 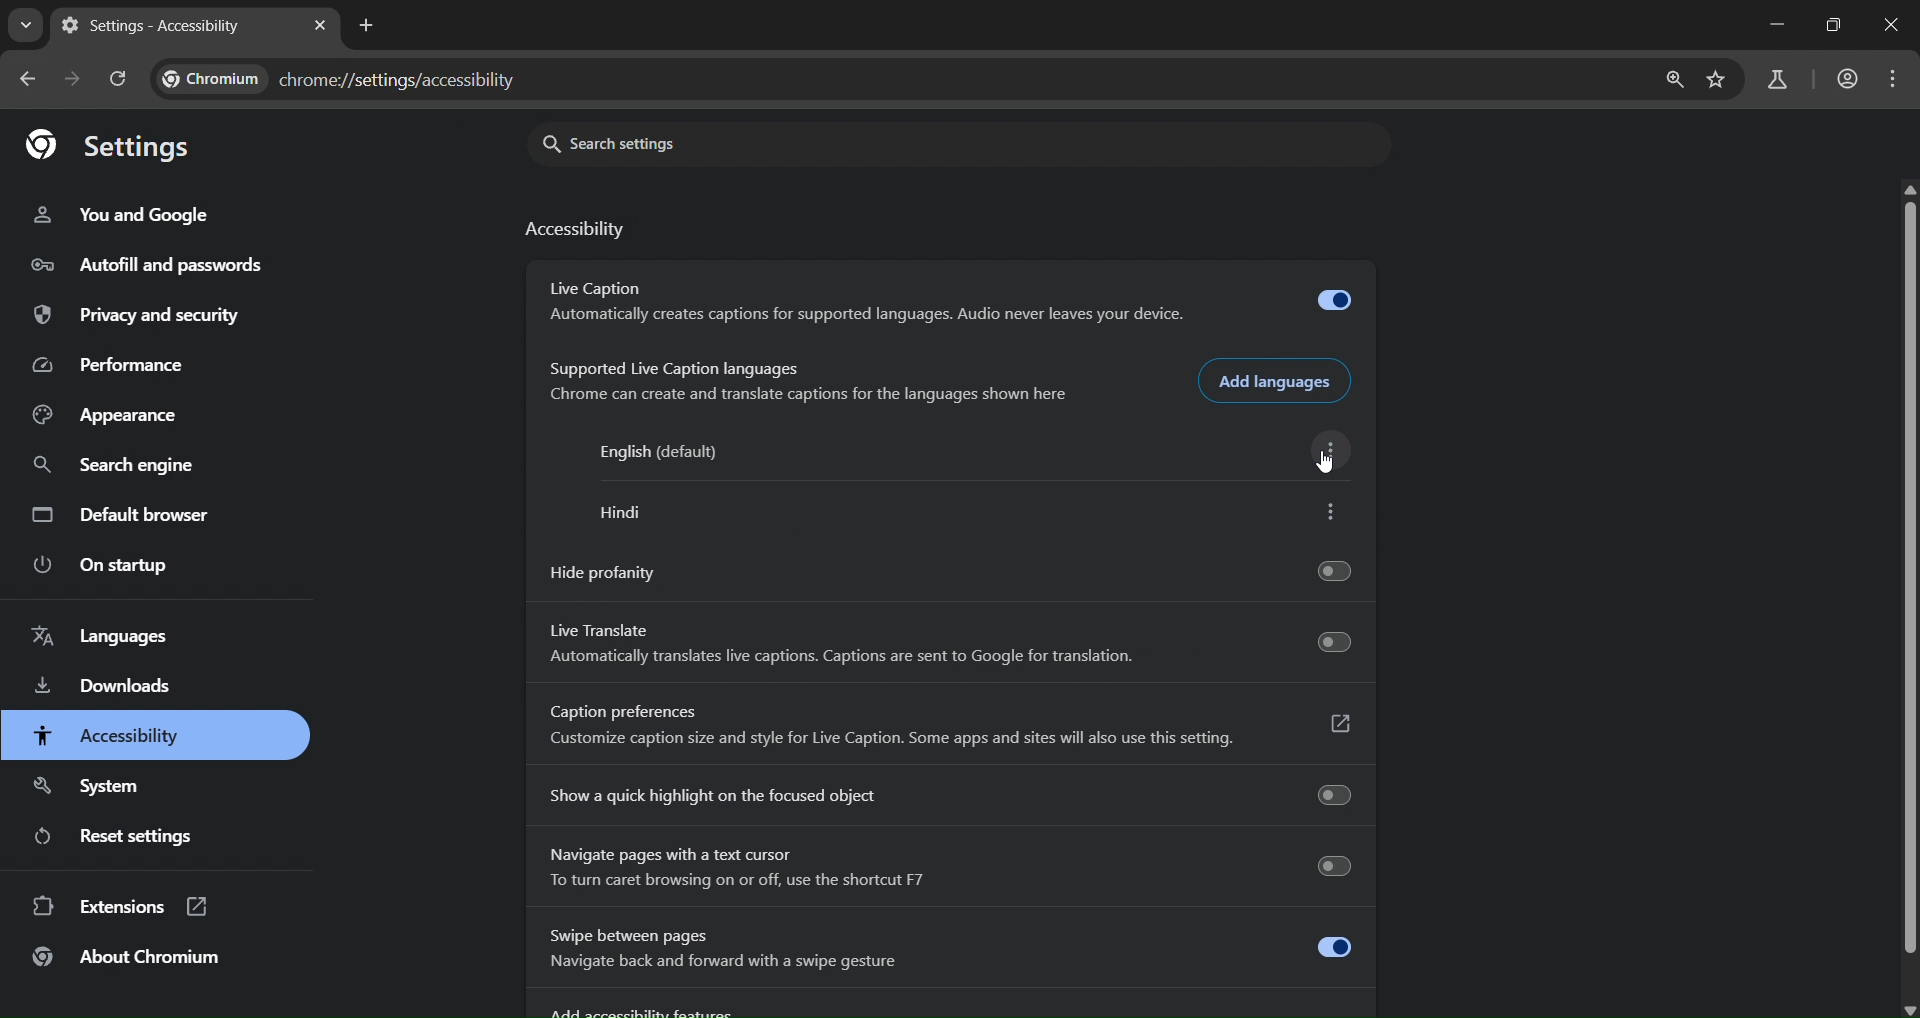 I want to click on hindi, so click(x=652, y=515).